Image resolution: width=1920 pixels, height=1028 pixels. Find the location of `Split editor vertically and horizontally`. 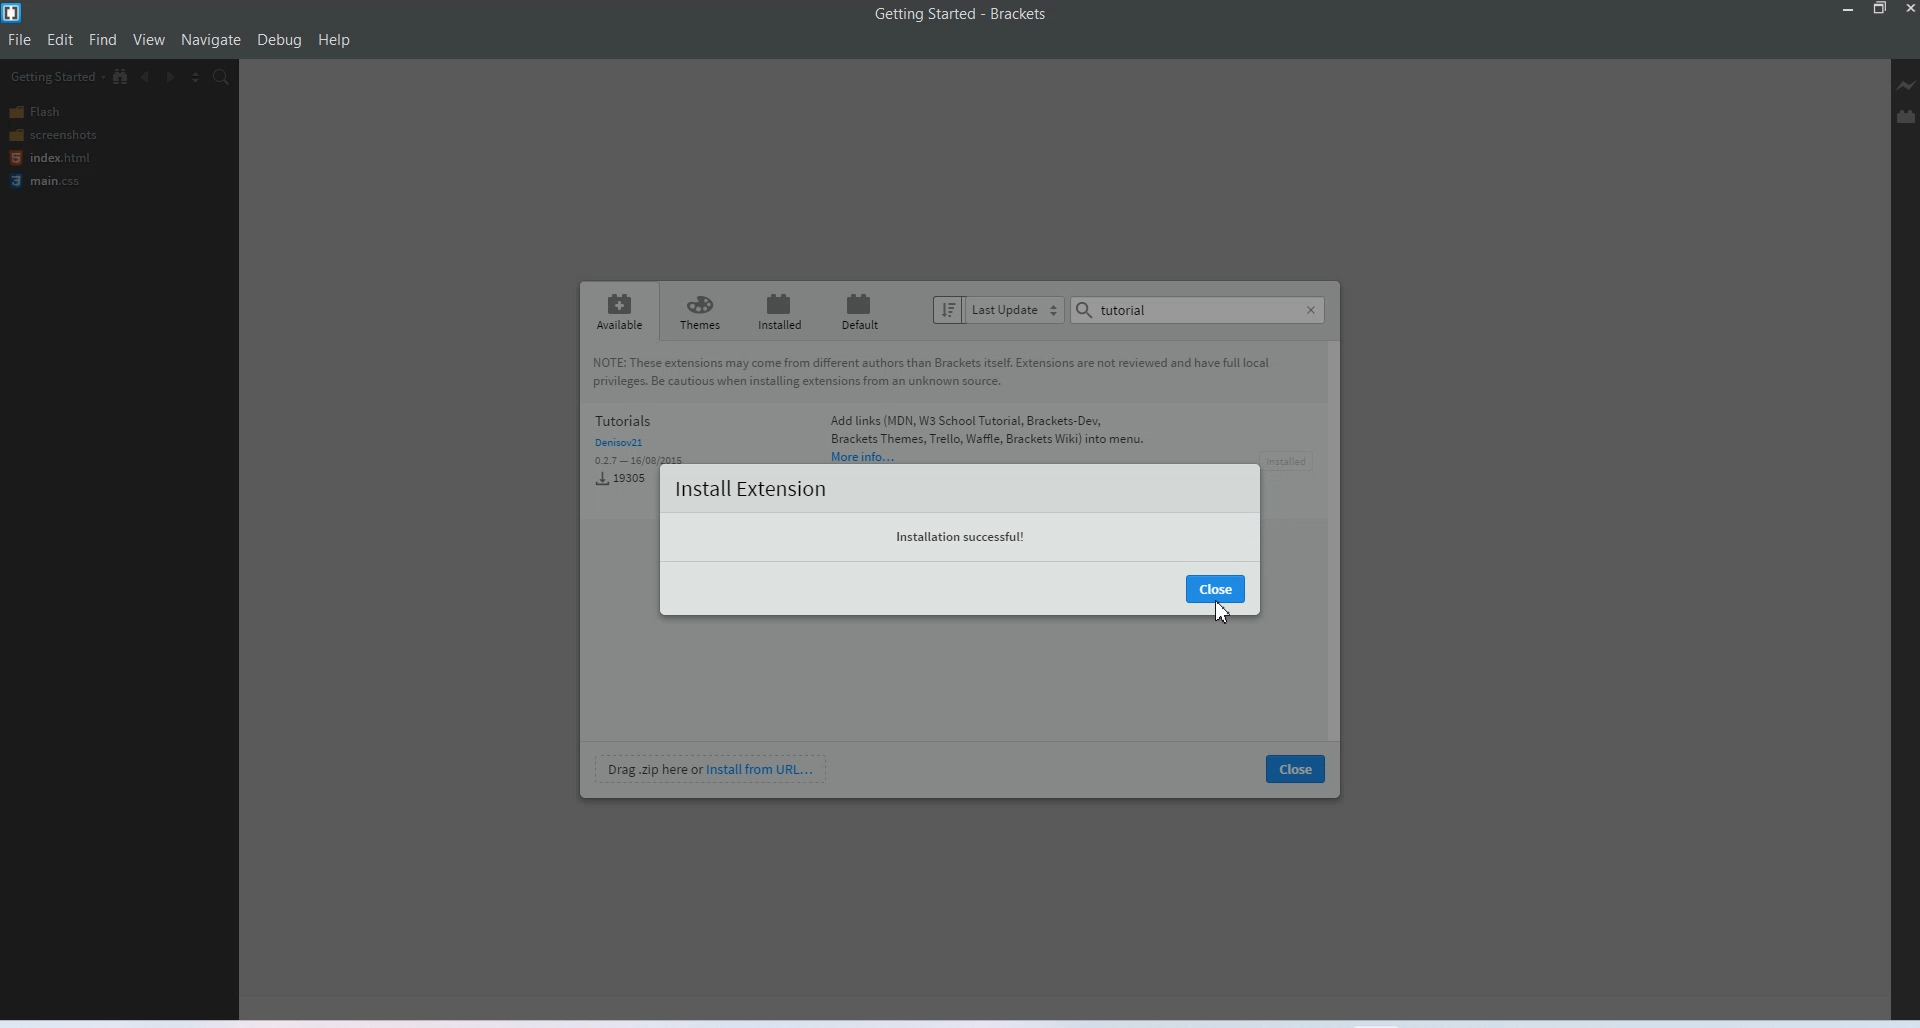

Split editor vertically and horizontally is located at coordinates (197, 78).